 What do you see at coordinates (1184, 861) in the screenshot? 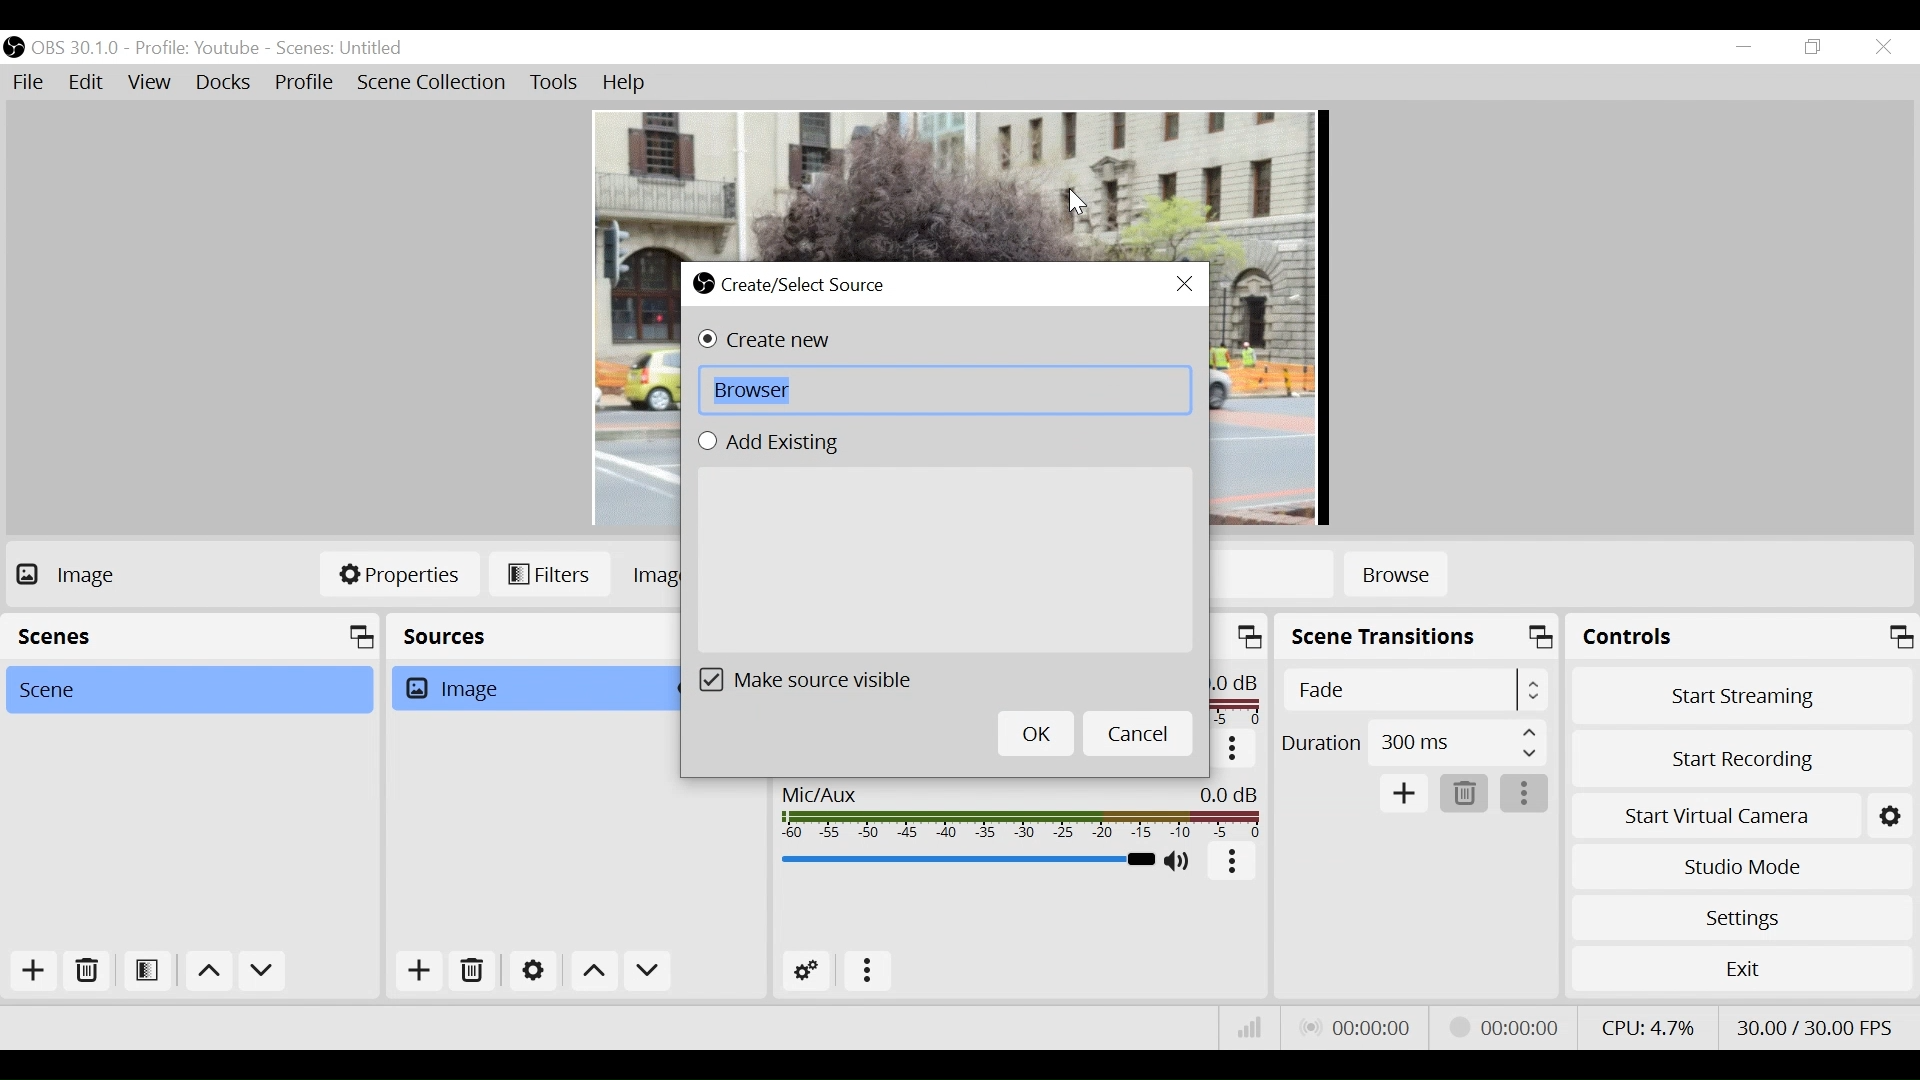
I see `(un)mute` at bounding box center [1184, 861].